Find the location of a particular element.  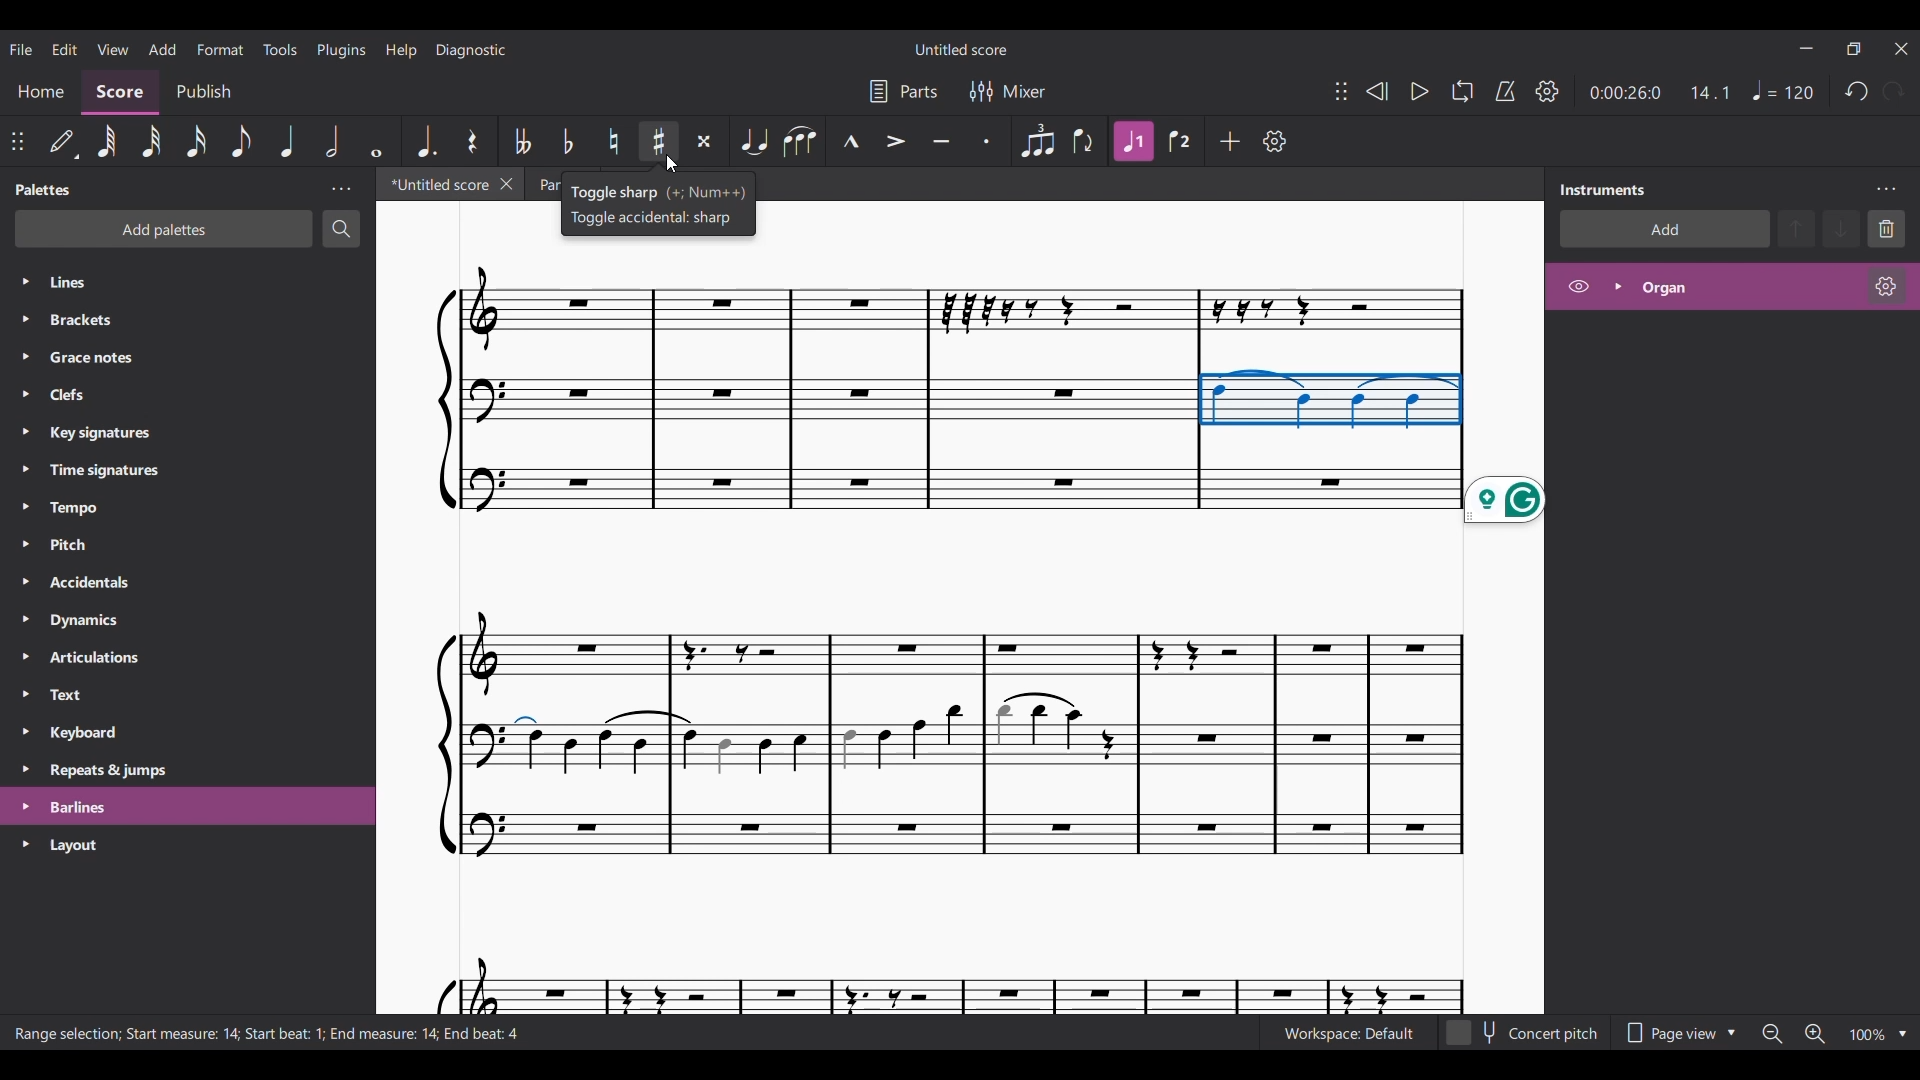

Toggle double flat is located at coordinates (519, 140).